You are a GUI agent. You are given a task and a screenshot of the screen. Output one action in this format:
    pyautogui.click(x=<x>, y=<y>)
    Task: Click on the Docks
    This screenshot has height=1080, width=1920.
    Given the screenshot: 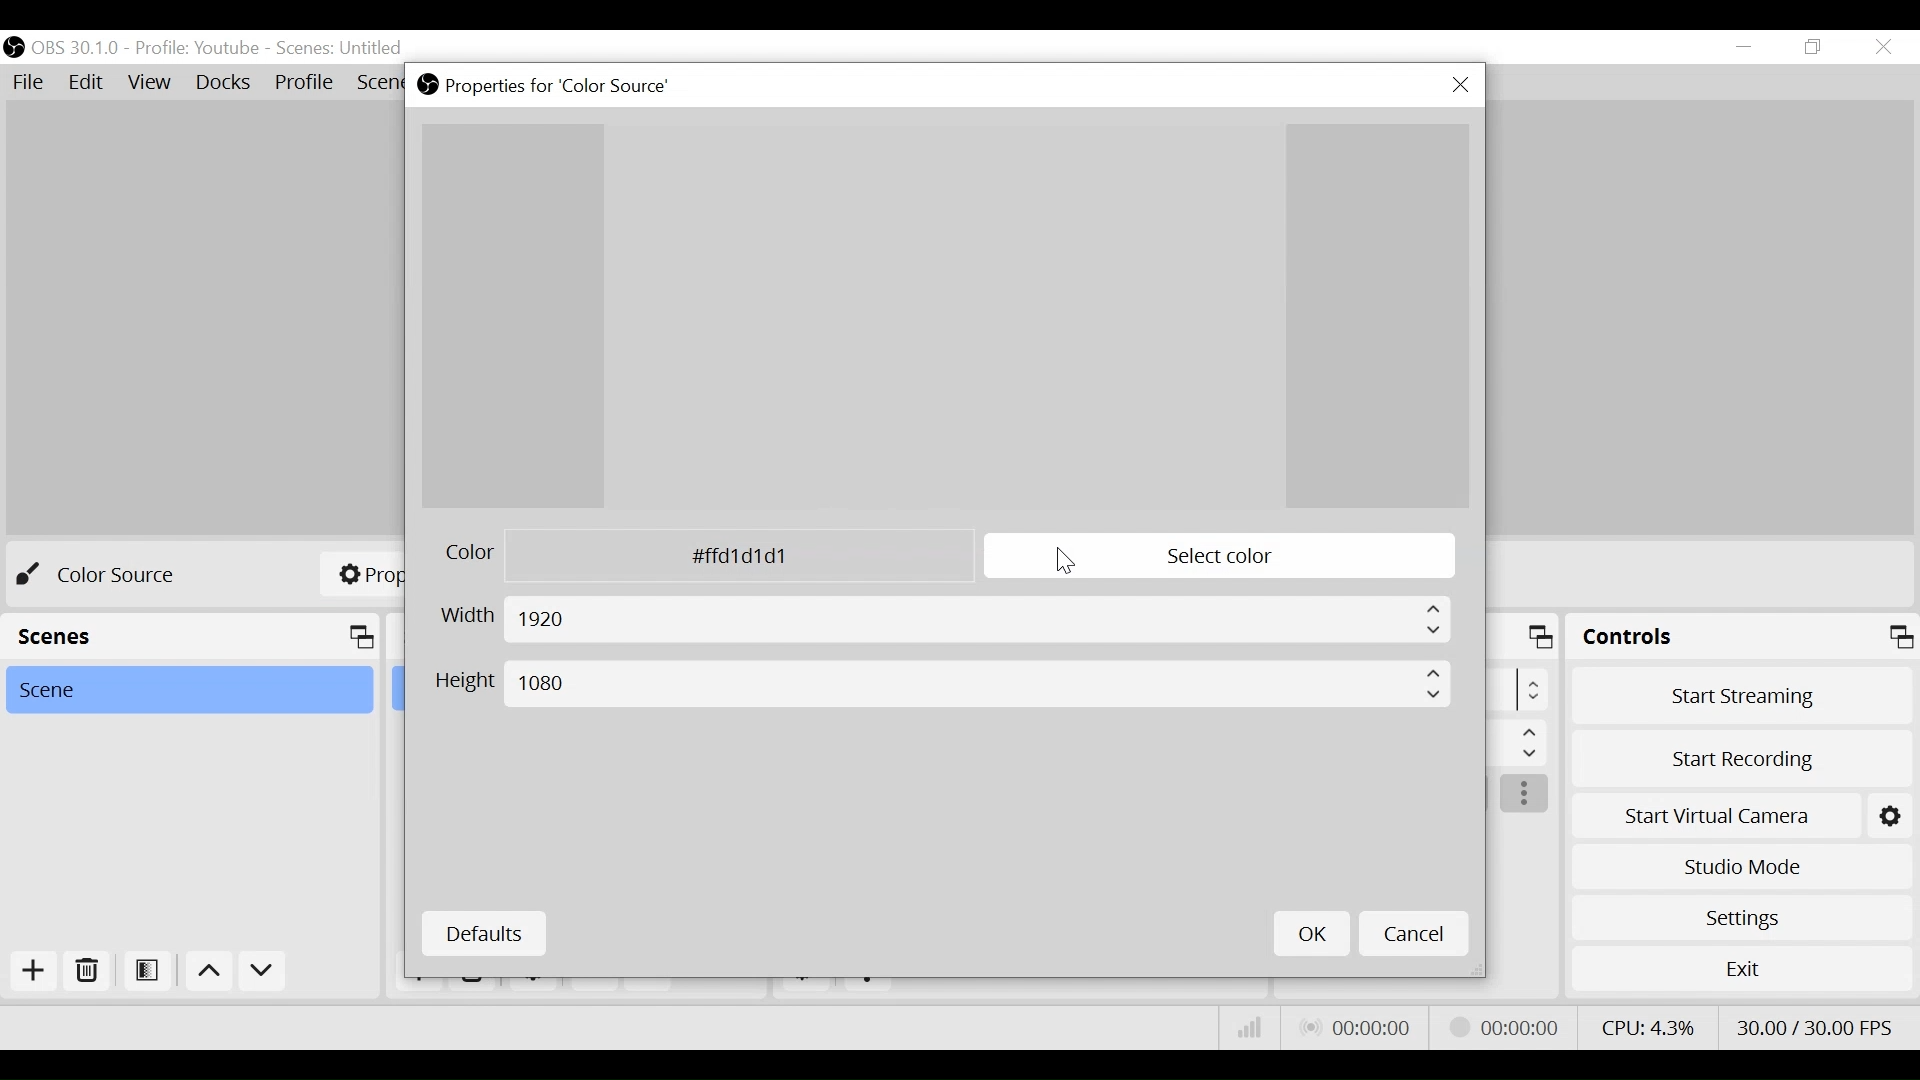 What is the action you would take?
    pyautogui.click(x=225, y=83)
    